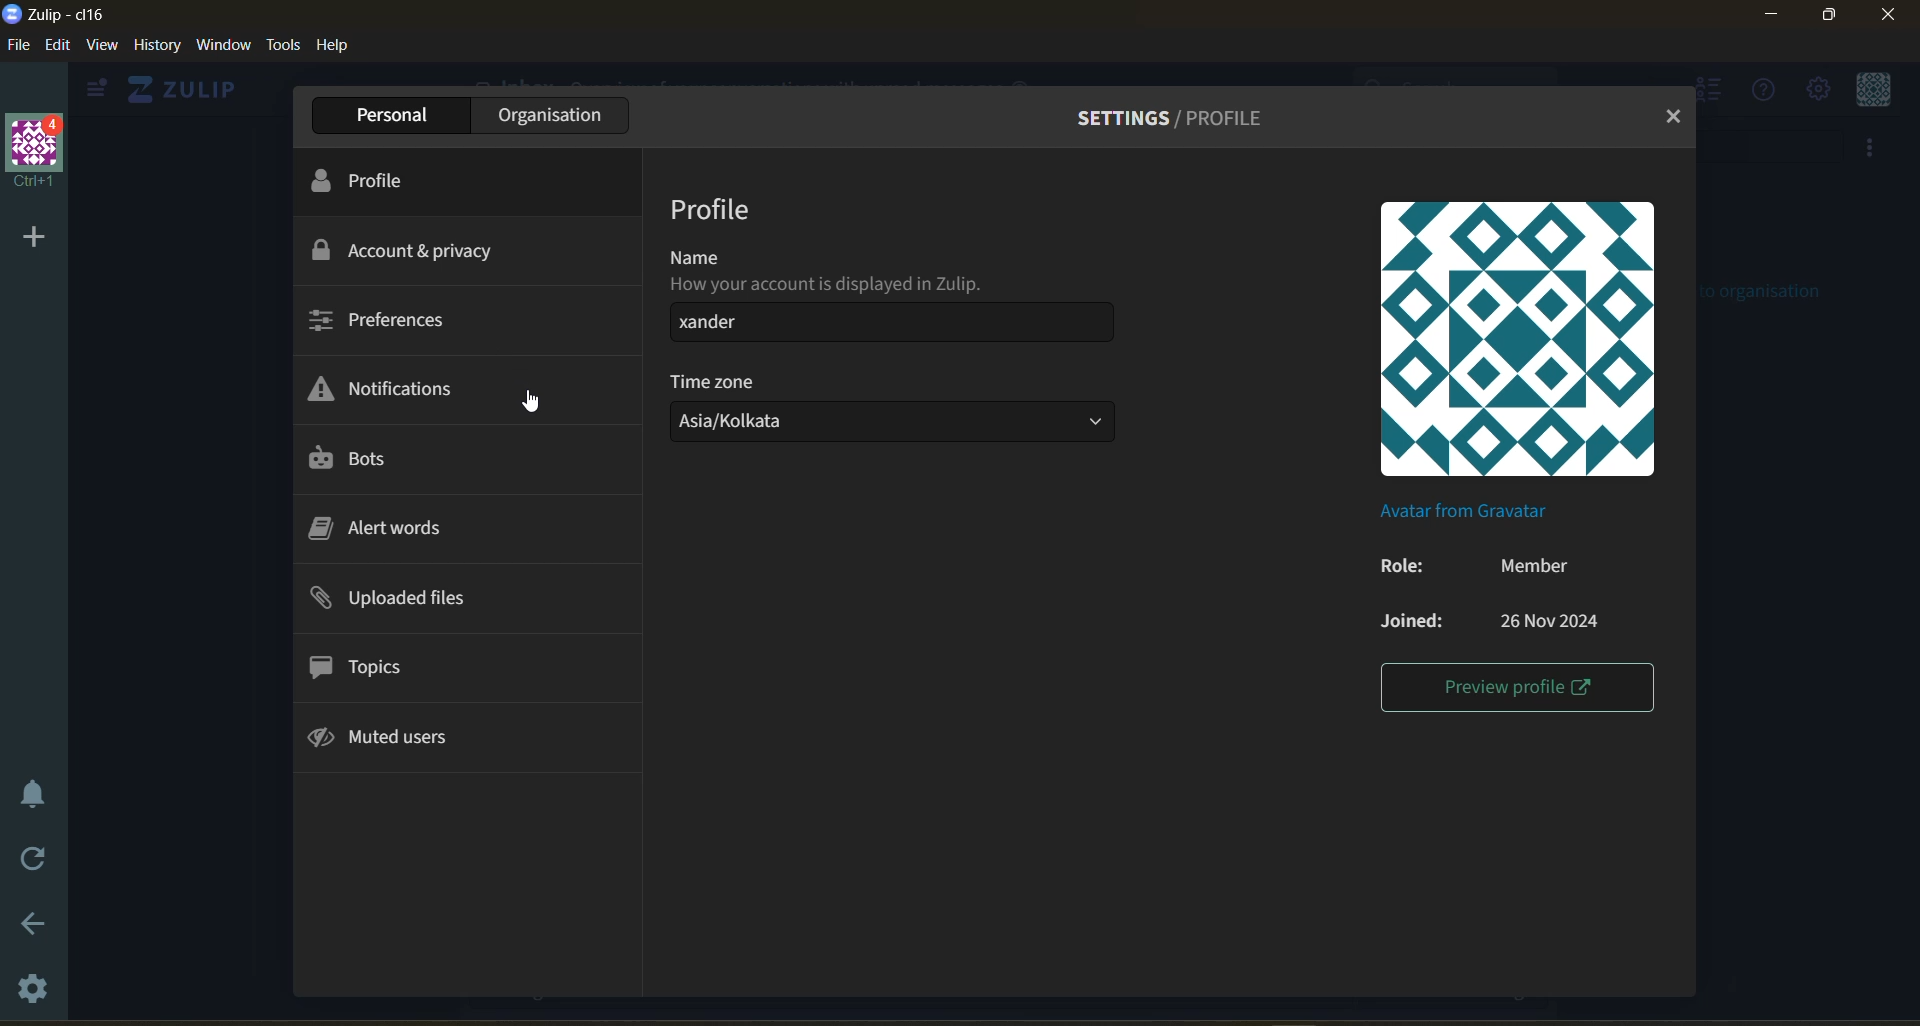  I want to click on topics, so click(369, 664).